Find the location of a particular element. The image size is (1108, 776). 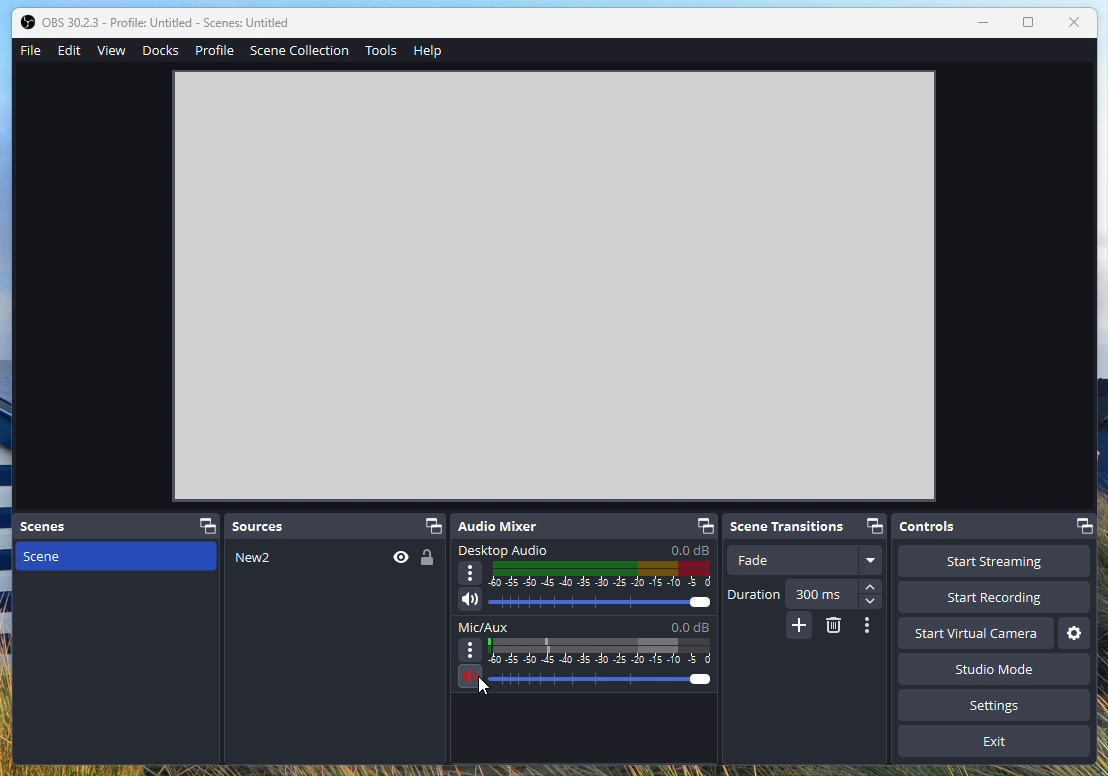

More is located at coordinates (798, 625).